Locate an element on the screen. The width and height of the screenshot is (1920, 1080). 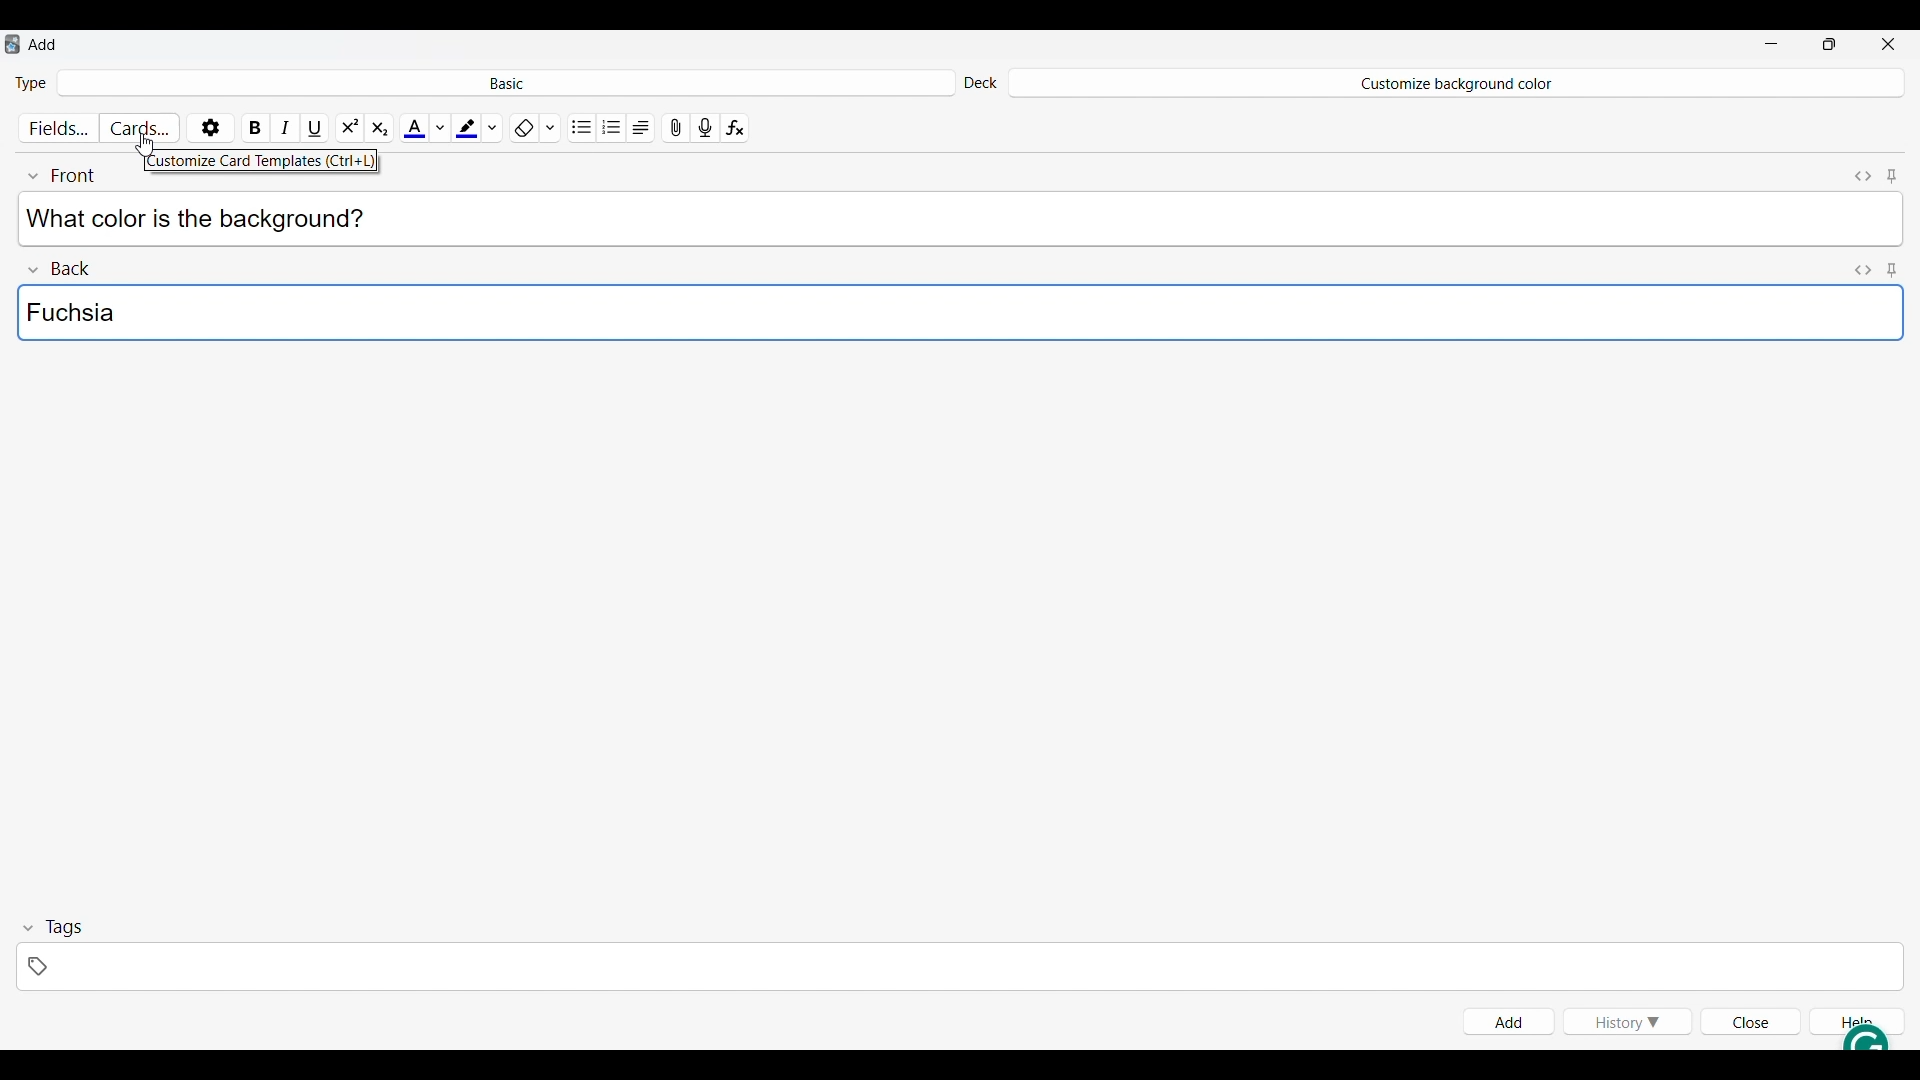
Selected text color is located at coordinates (413, 125).